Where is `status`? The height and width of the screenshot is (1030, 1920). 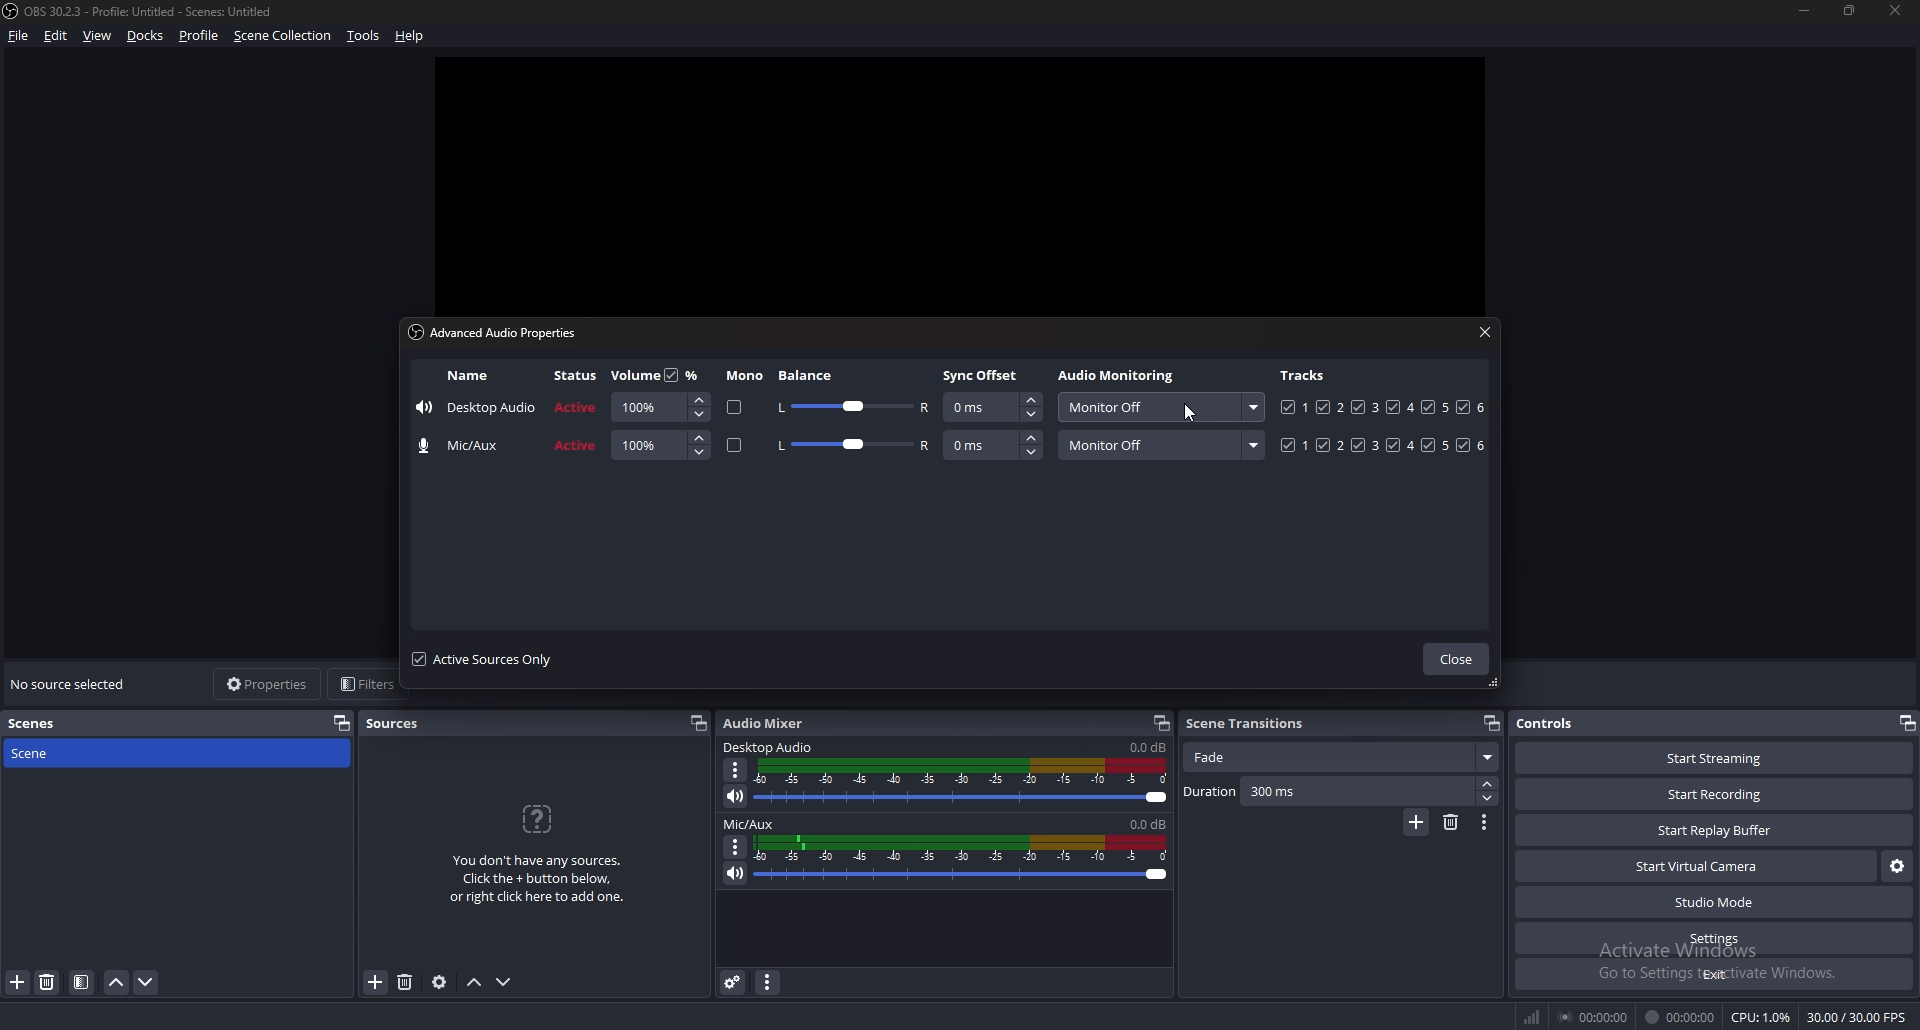 status is located at coordinates (576, 374).